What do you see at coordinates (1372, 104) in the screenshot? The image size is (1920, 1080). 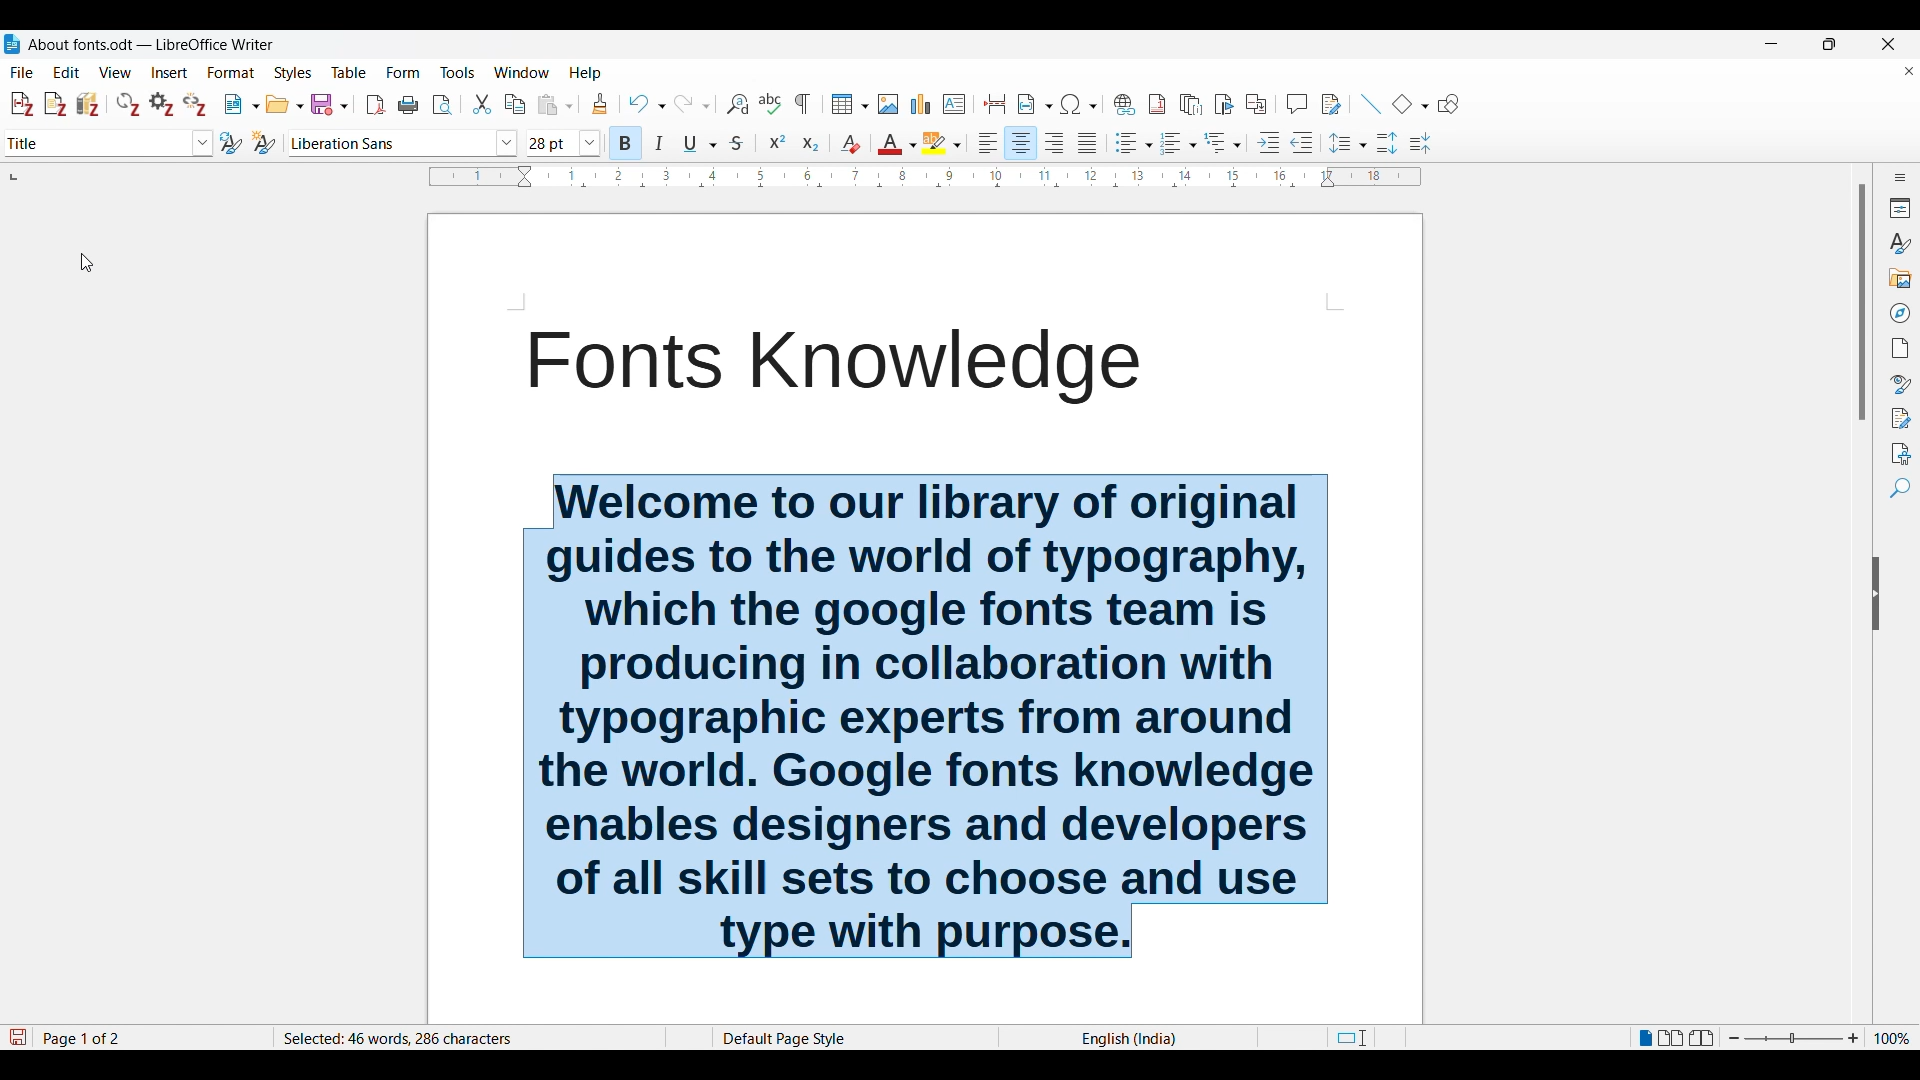 I see `Insert line` at bounding box center [1372, 104].